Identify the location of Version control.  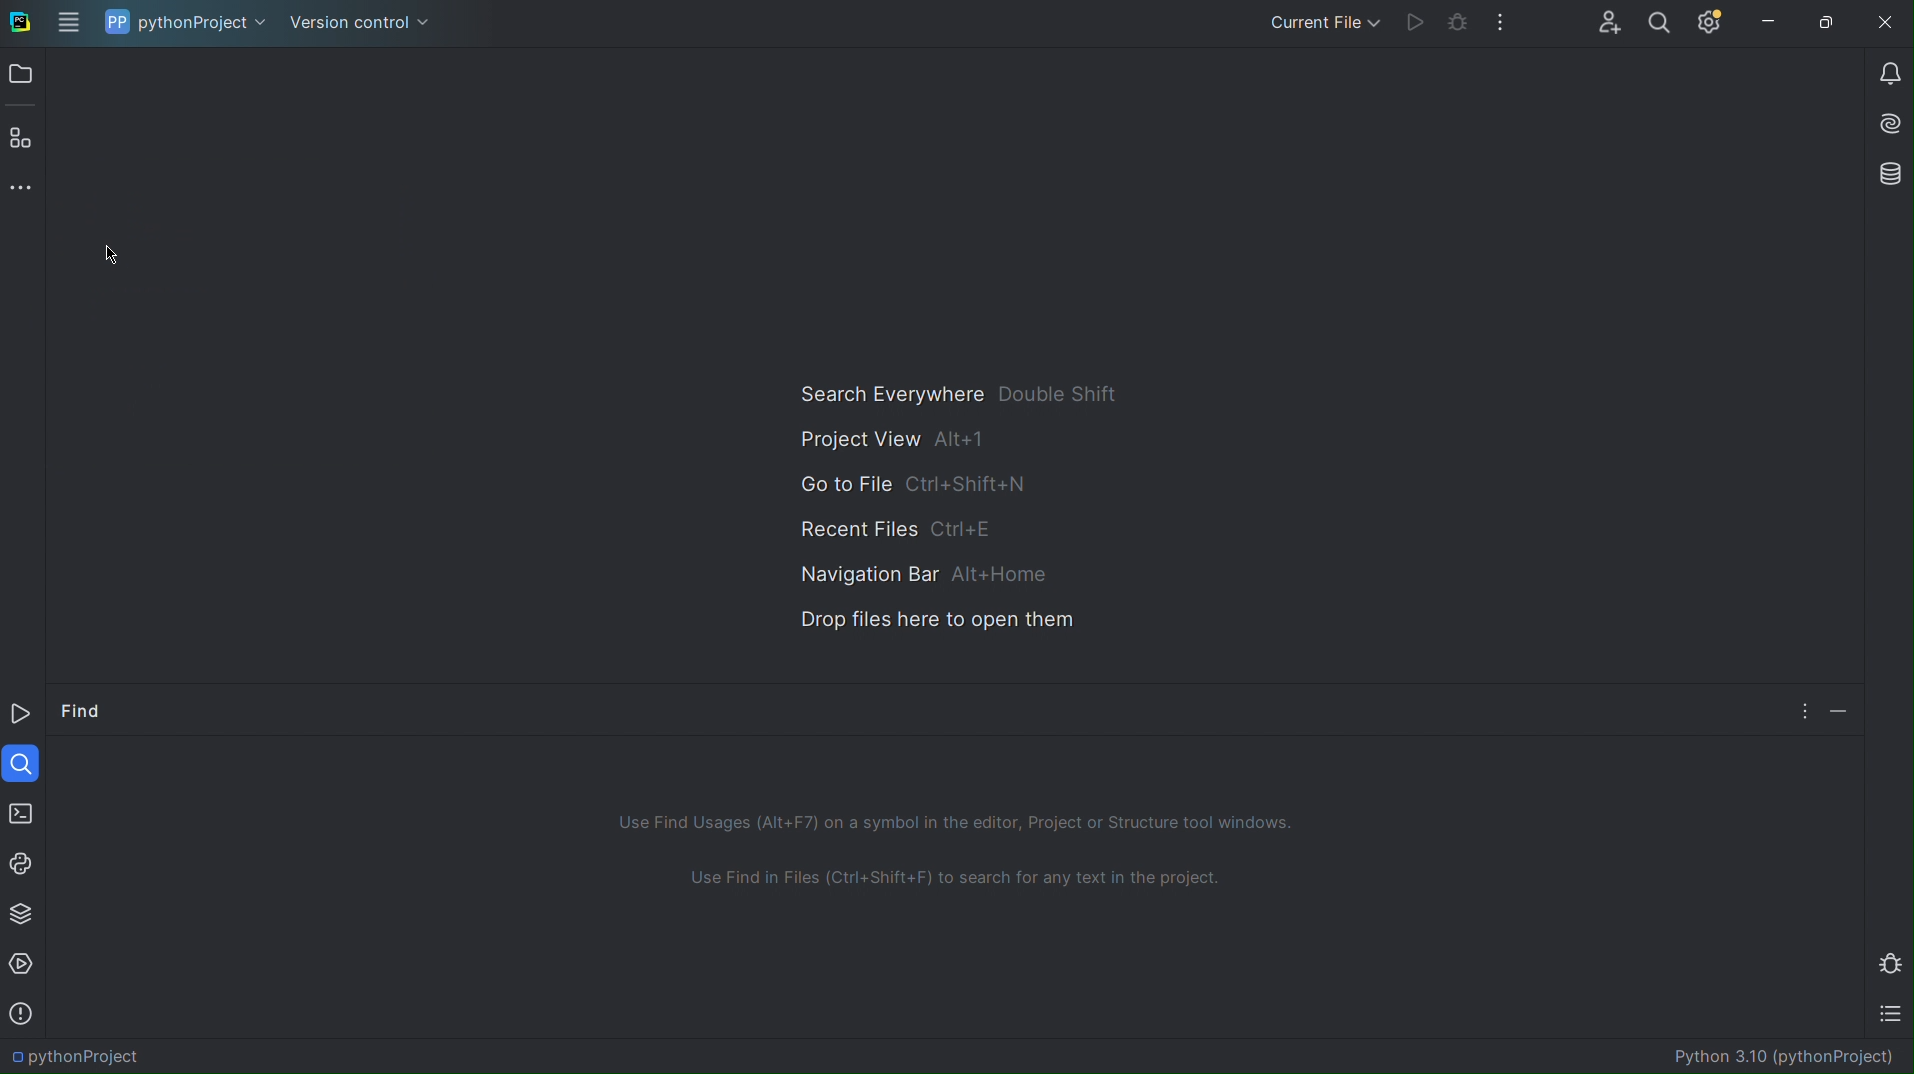
(363, 21).